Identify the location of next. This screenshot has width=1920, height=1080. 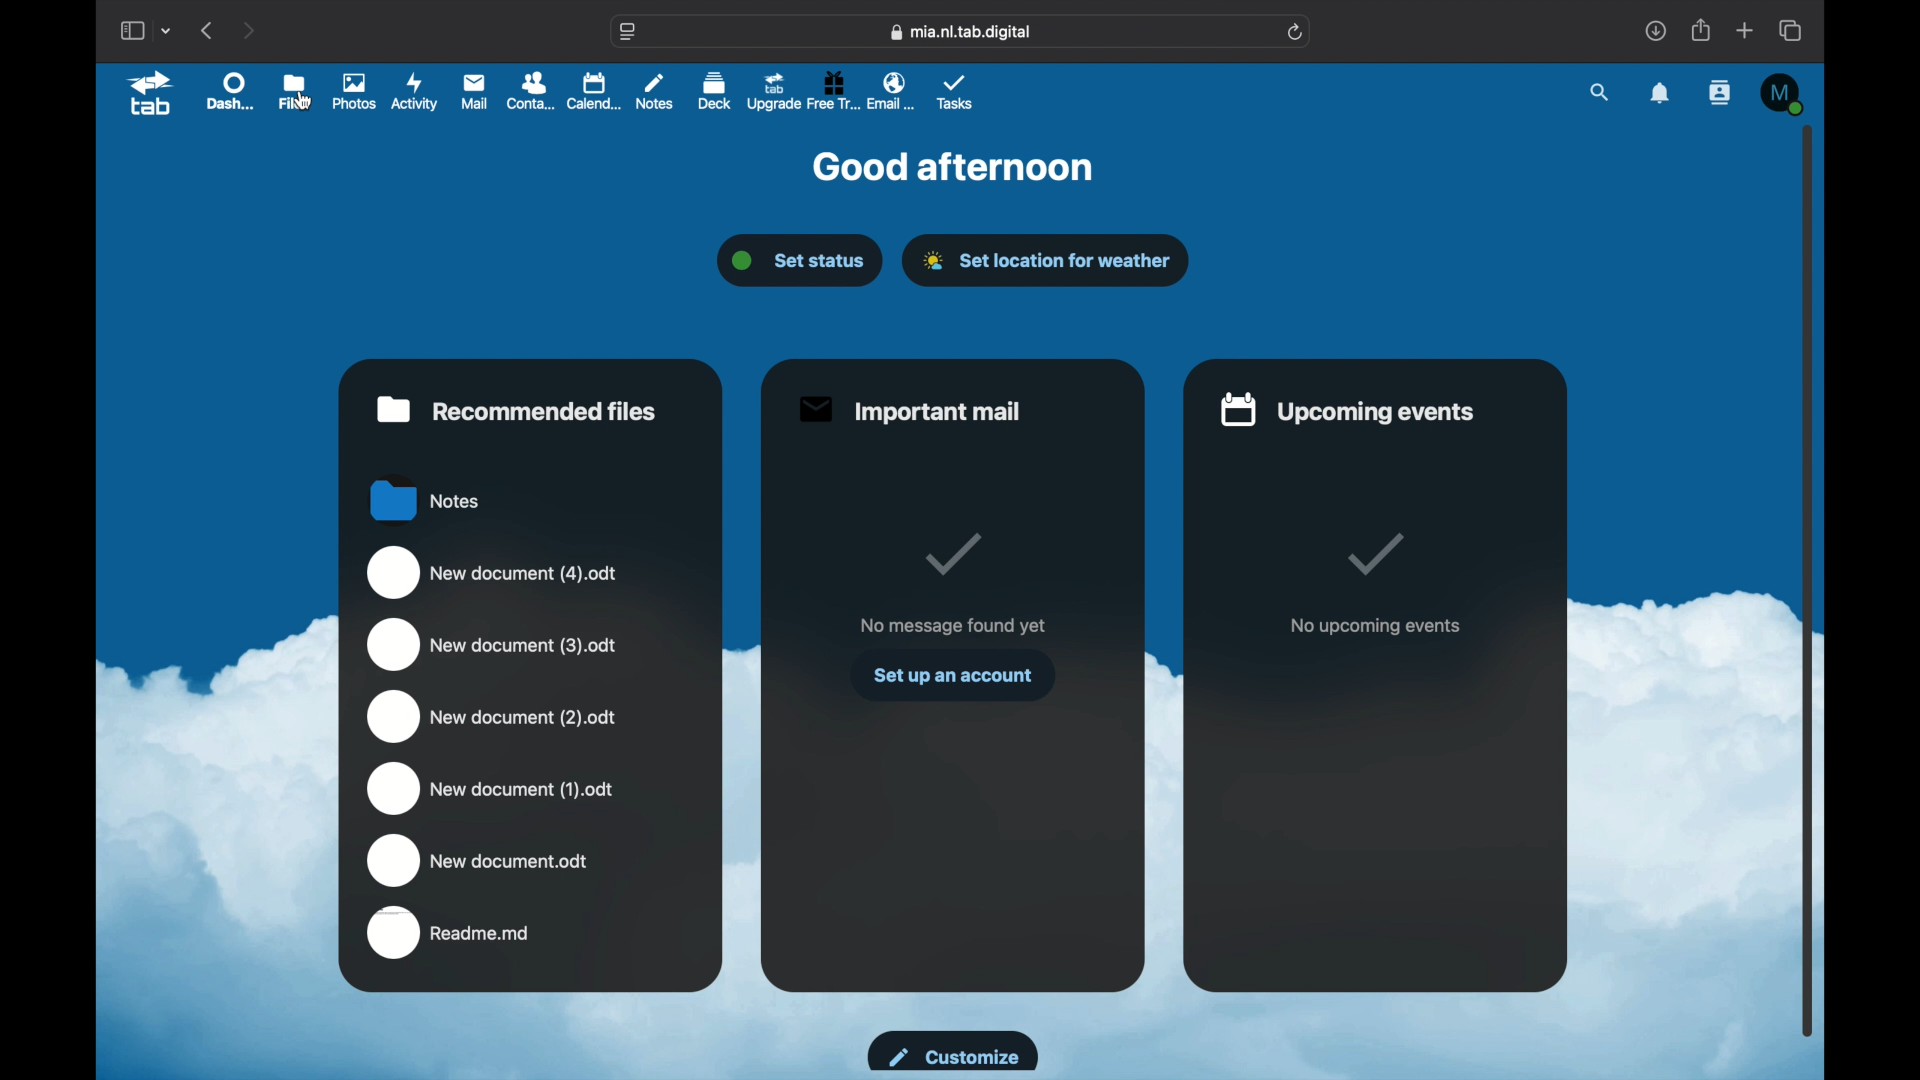
(251, 30).